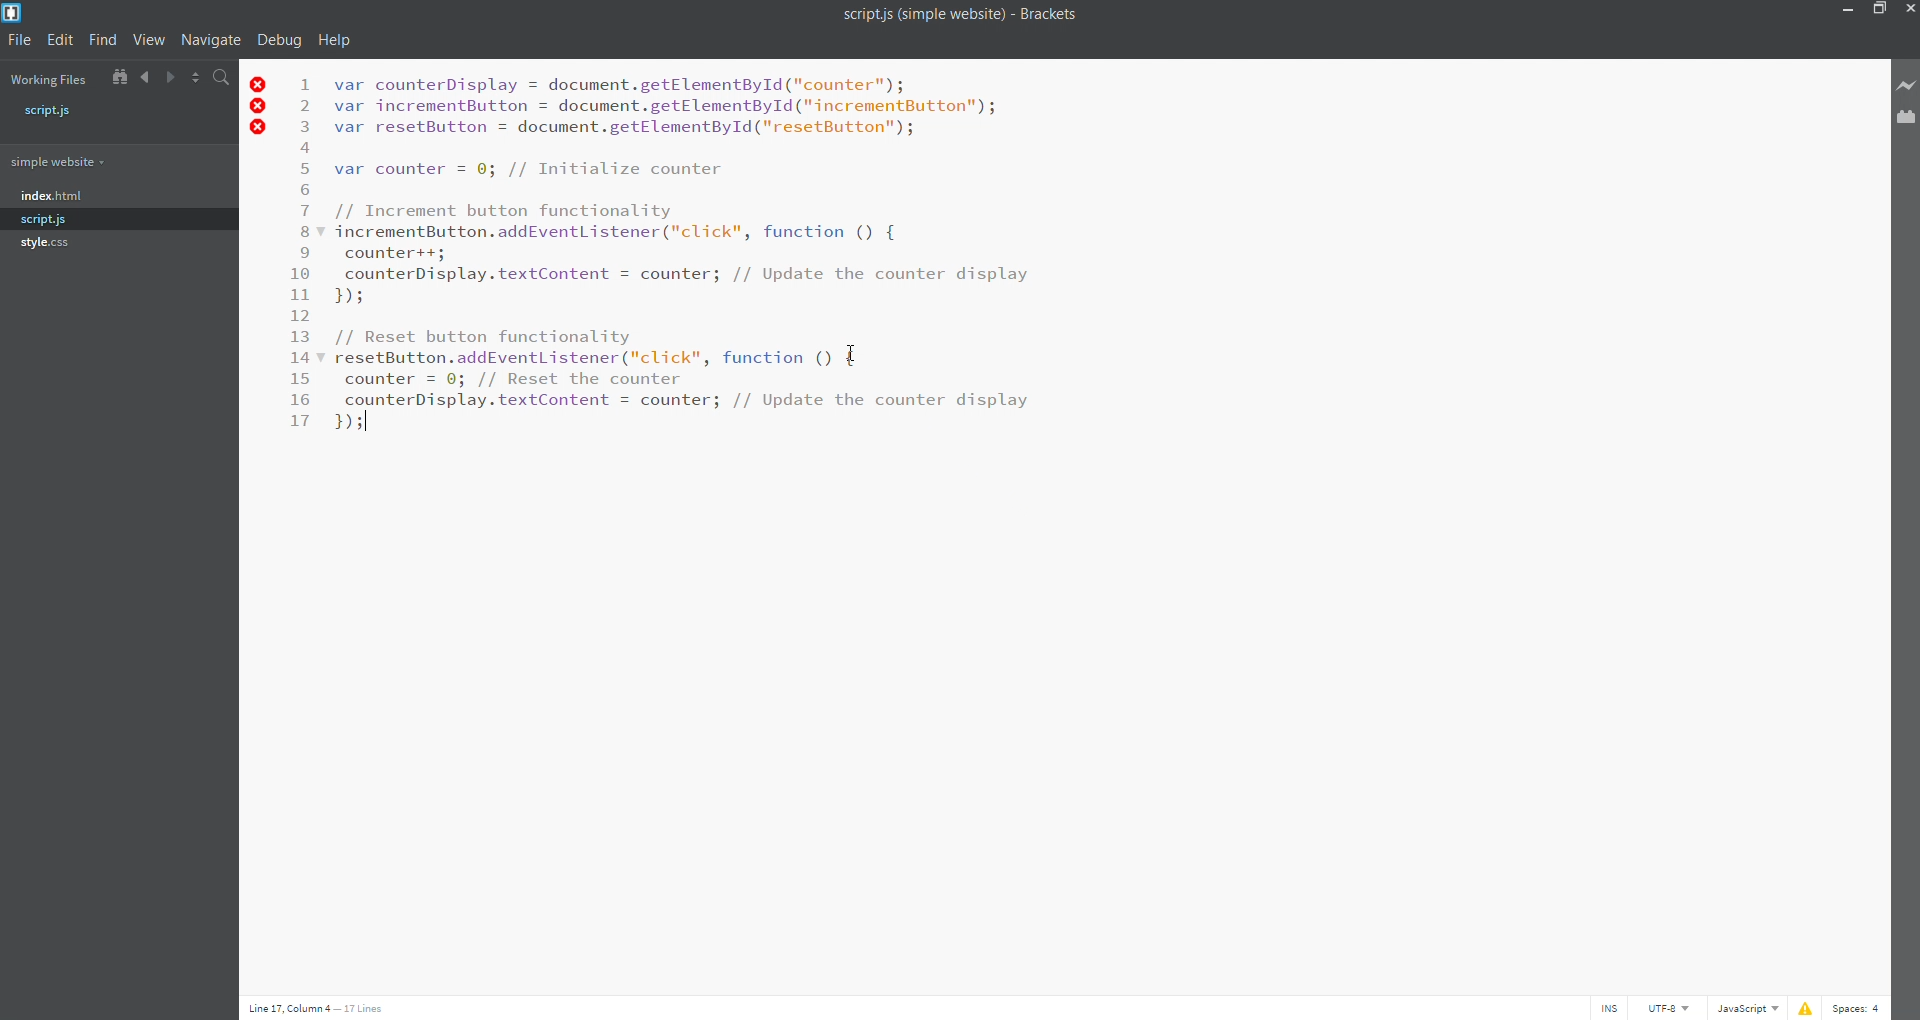 This screenshot has width=1920, height=1020. What do you see at coordinates (1747, 1009) in the screenshot?
I see `file type` at bounding box center [1747, 1009].